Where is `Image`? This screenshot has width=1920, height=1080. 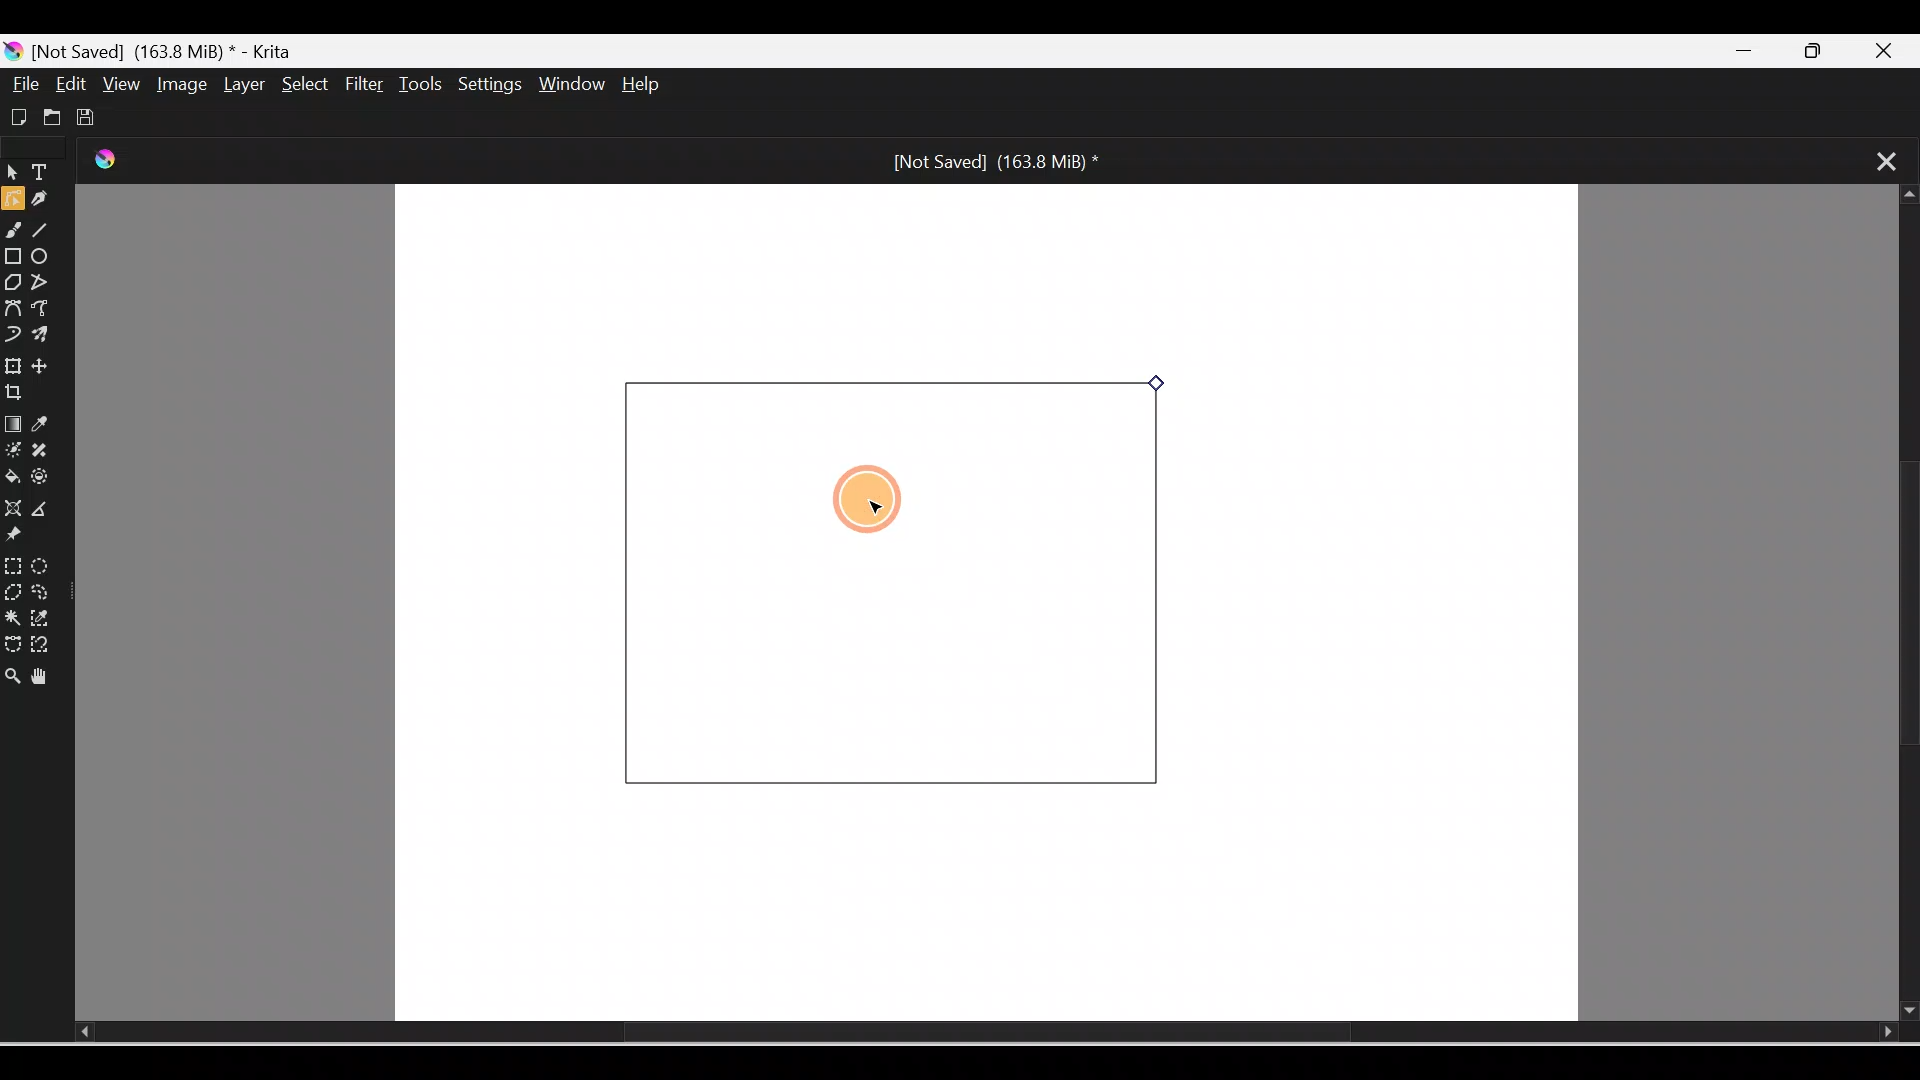
Image is located at coordinates (178, 84).